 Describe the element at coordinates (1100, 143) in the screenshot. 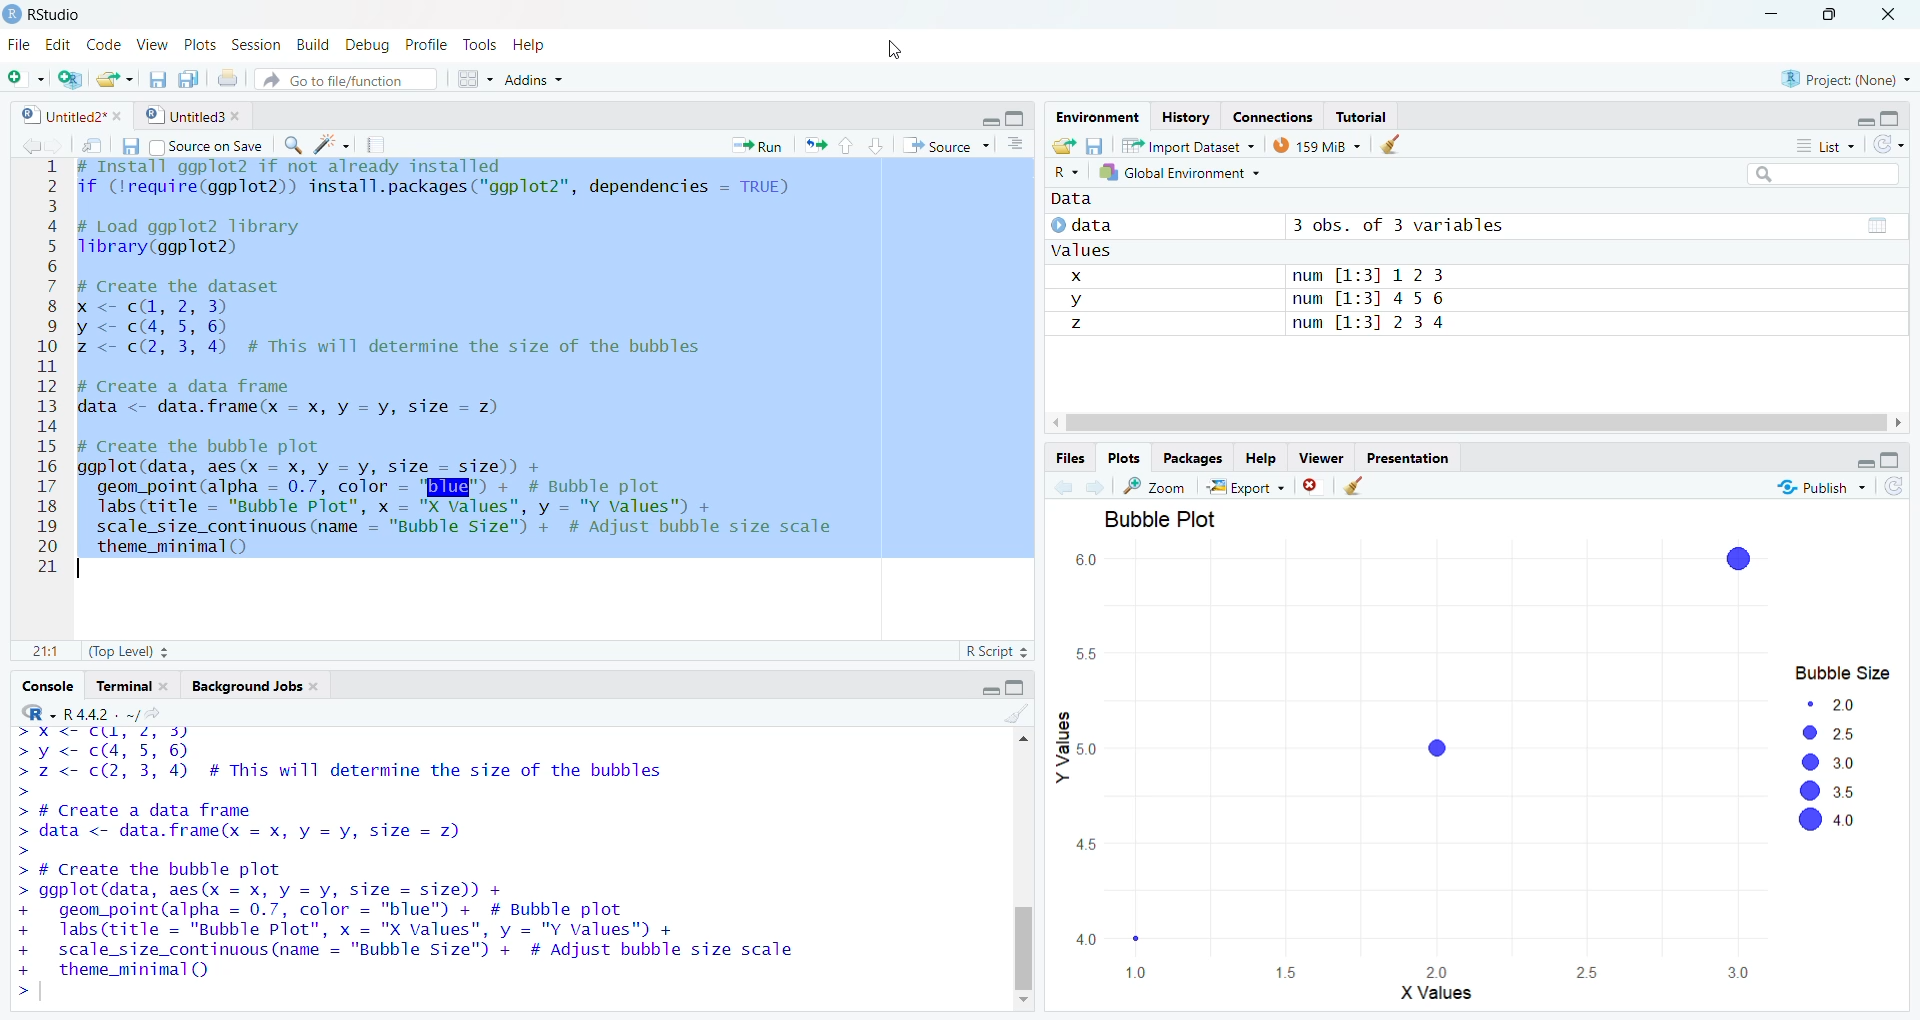

I see `Save workspaces` at that location.